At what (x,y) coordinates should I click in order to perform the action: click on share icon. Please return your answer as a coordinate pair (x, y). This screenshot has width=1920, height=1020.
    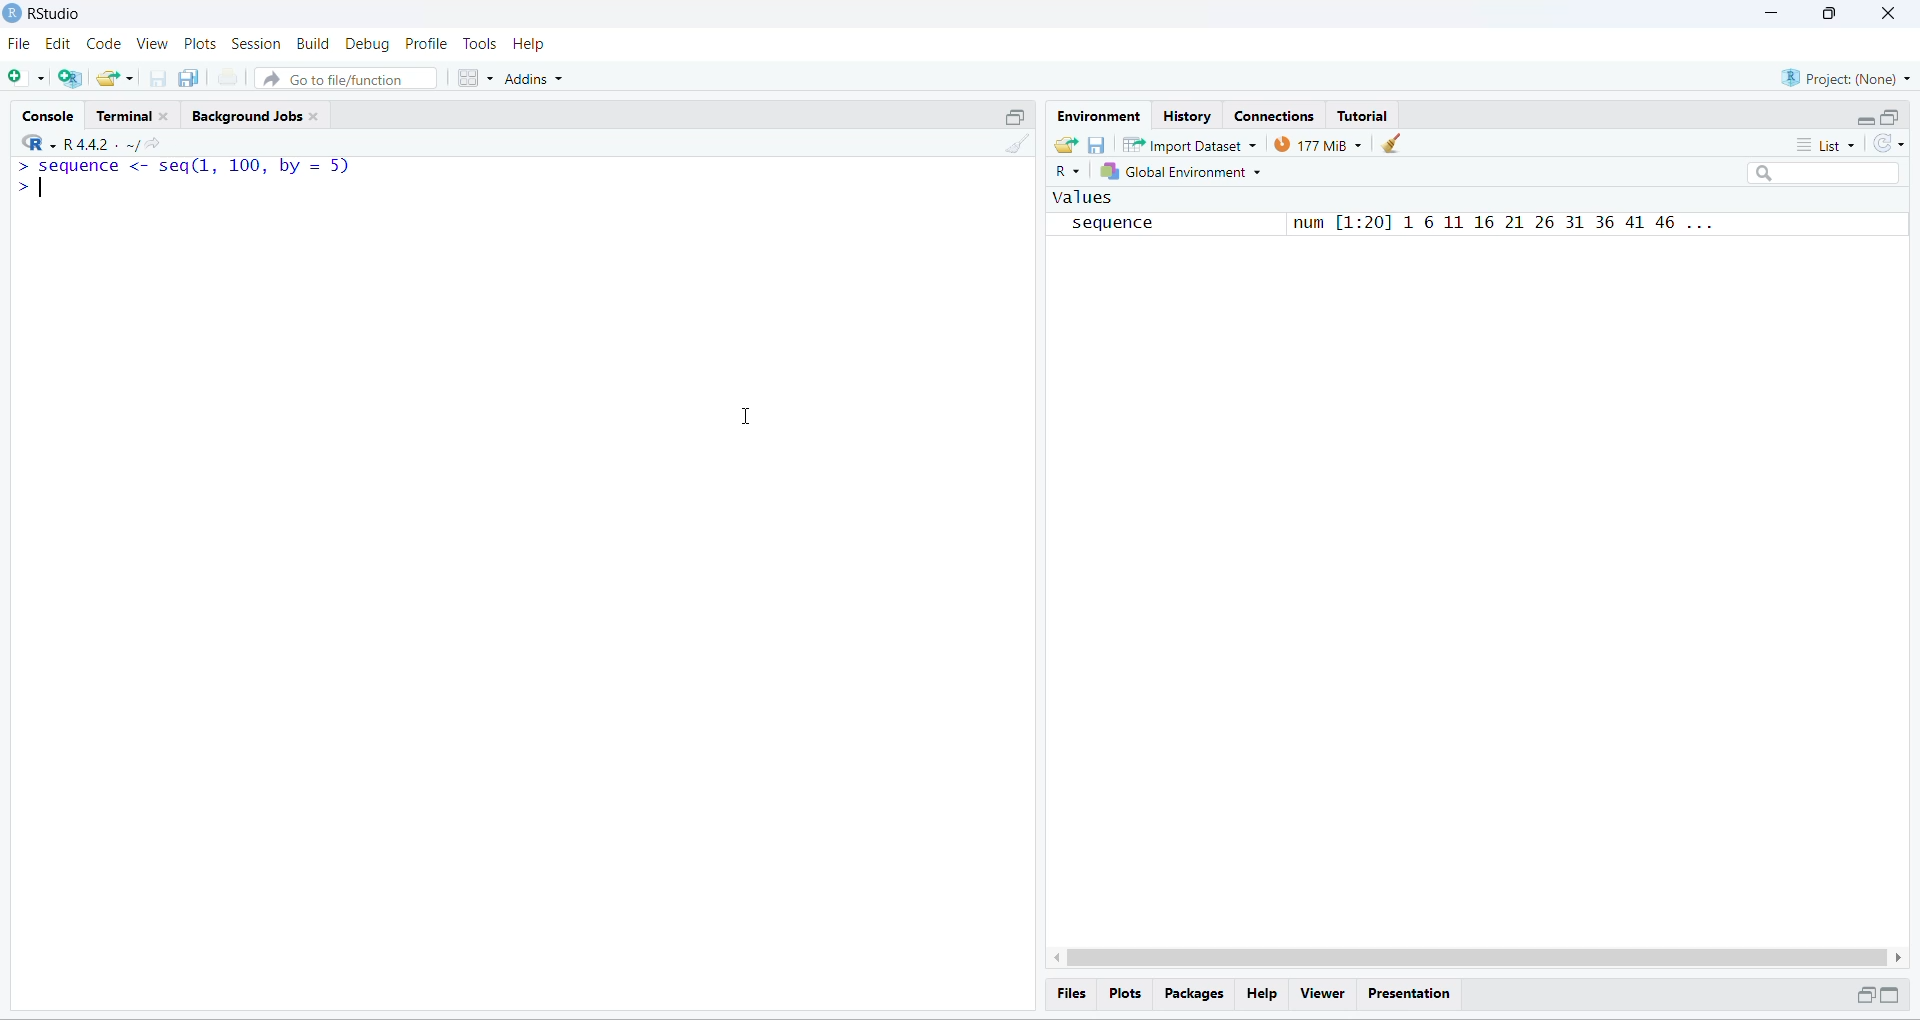
    Looking at the image, I should click on (155, 145).